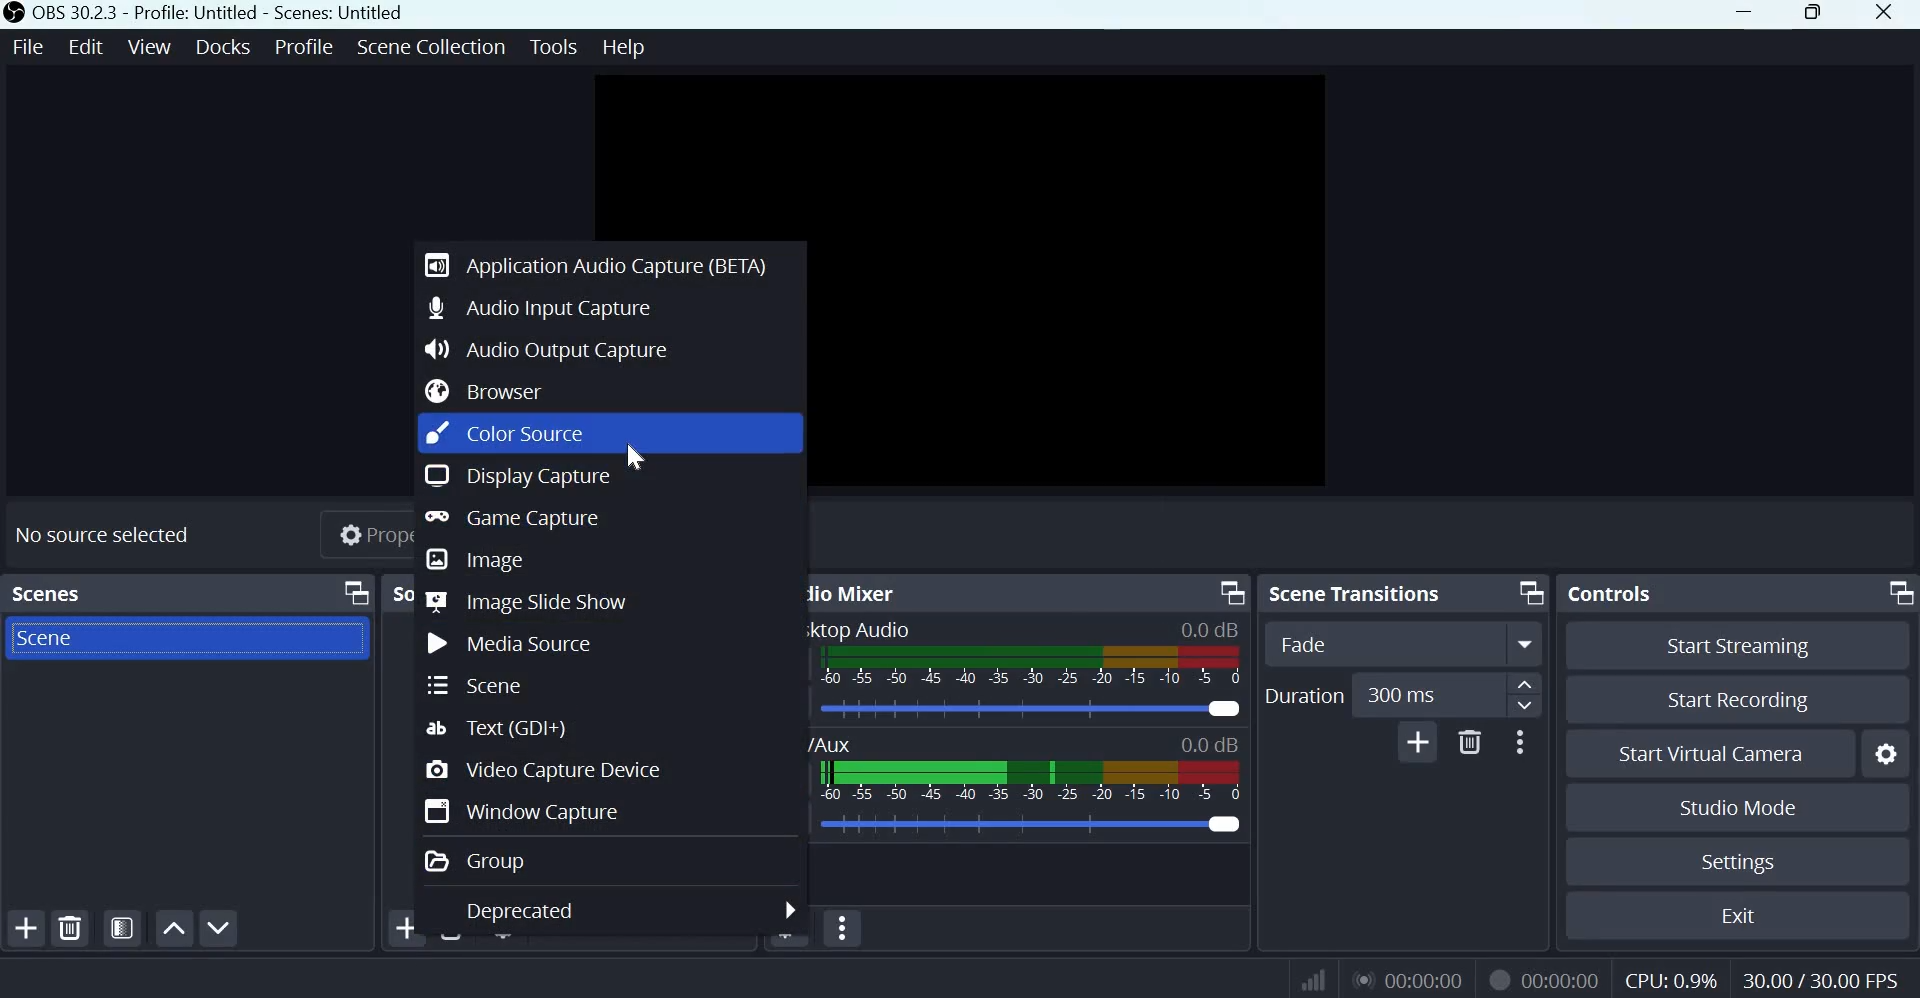 This screenshot has width=1920, height=998. I want to click on Image, so click(483, 557).